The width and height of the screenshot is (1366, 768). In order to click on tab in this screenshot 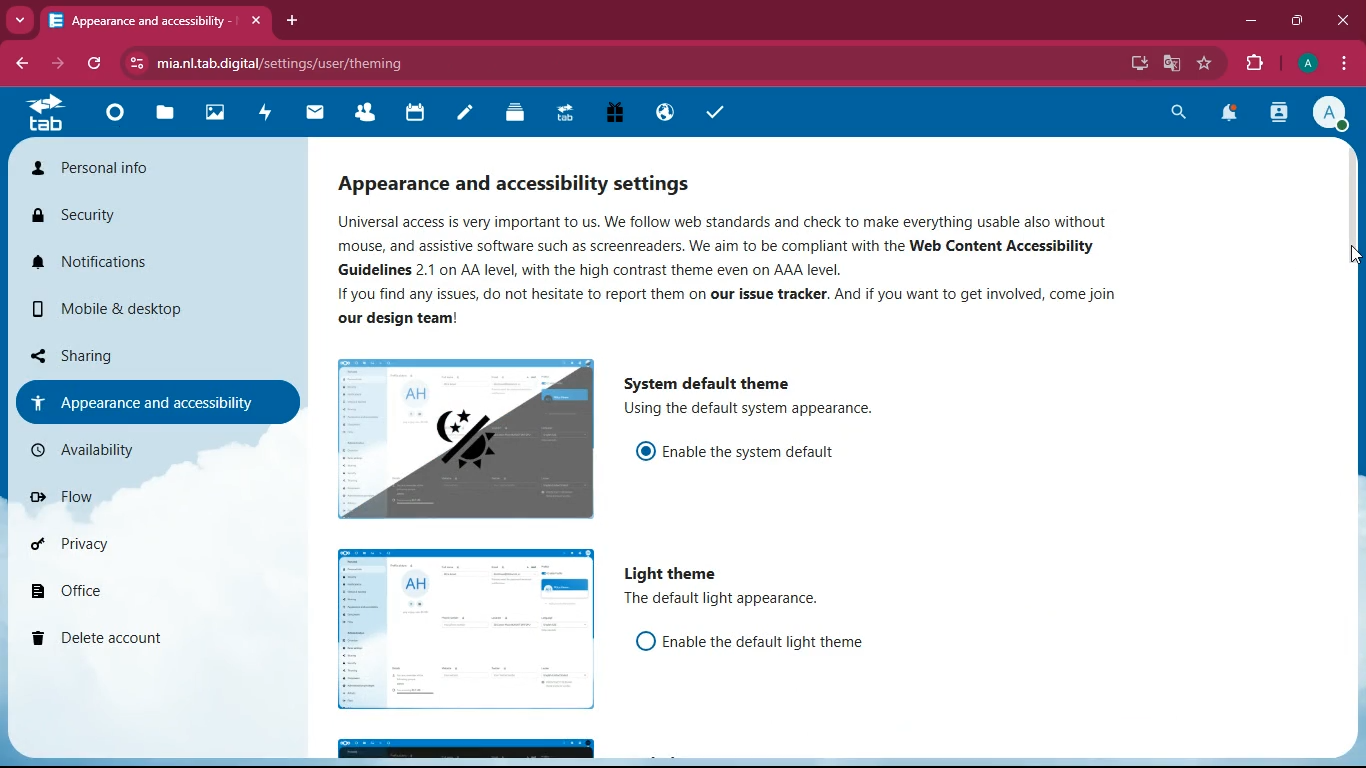, I will do `click(155, 23)`.